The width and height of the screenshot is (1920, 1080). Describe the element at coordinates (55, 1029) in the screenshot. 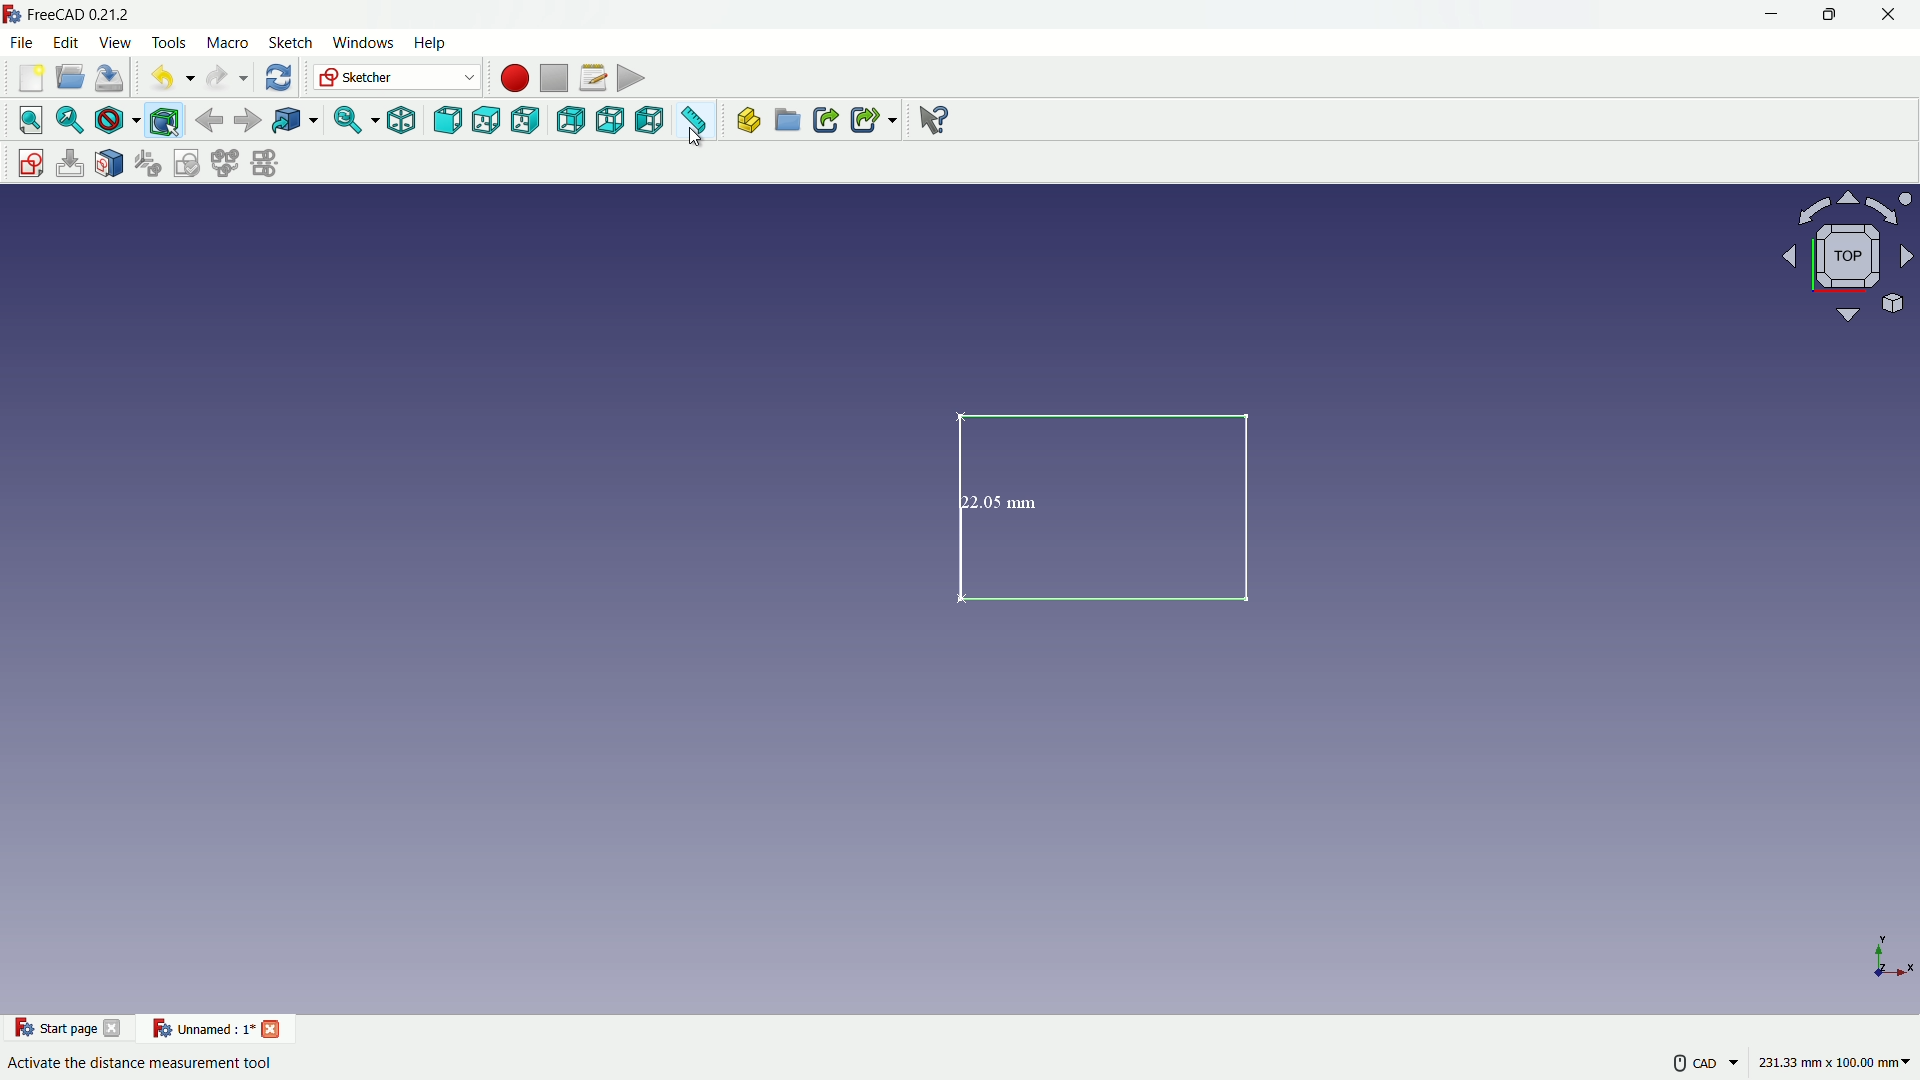

I see `start page` at that location.